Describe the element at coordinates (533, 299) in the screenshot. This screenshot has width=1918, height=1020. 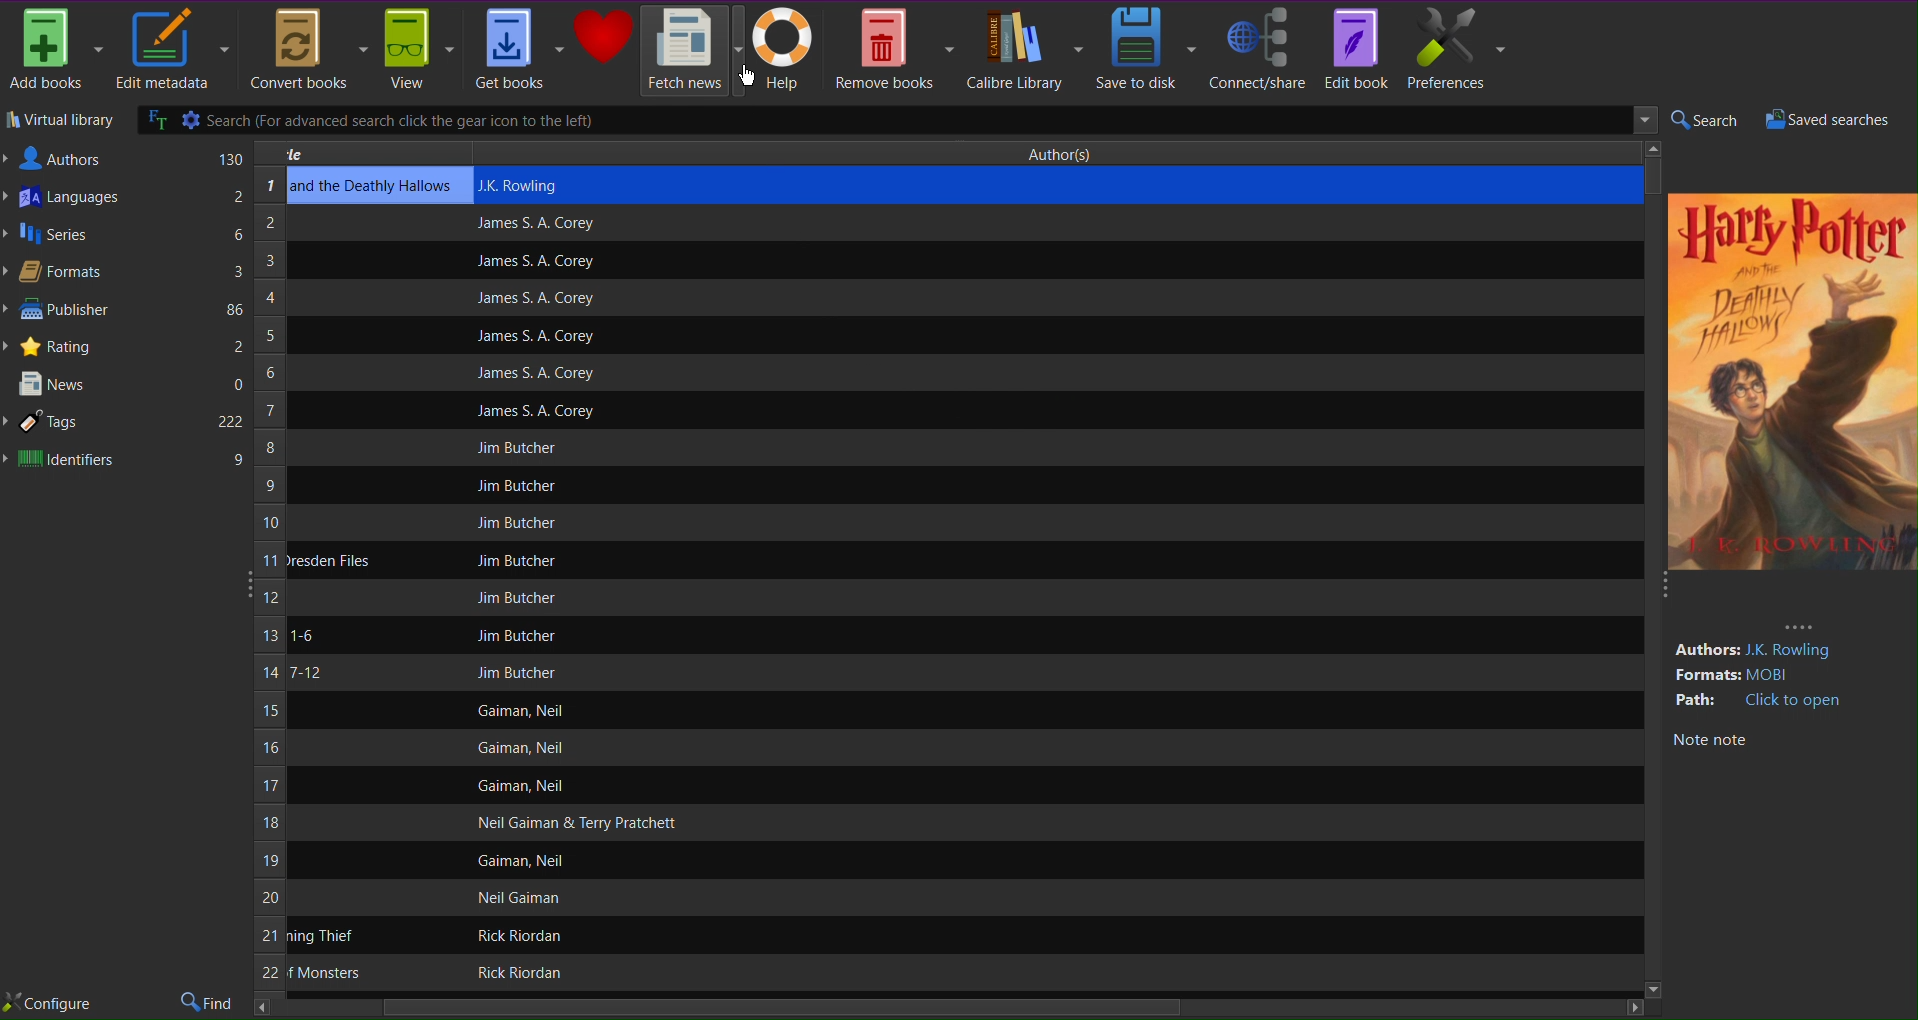
I see `James S. A. Corey` at that location.